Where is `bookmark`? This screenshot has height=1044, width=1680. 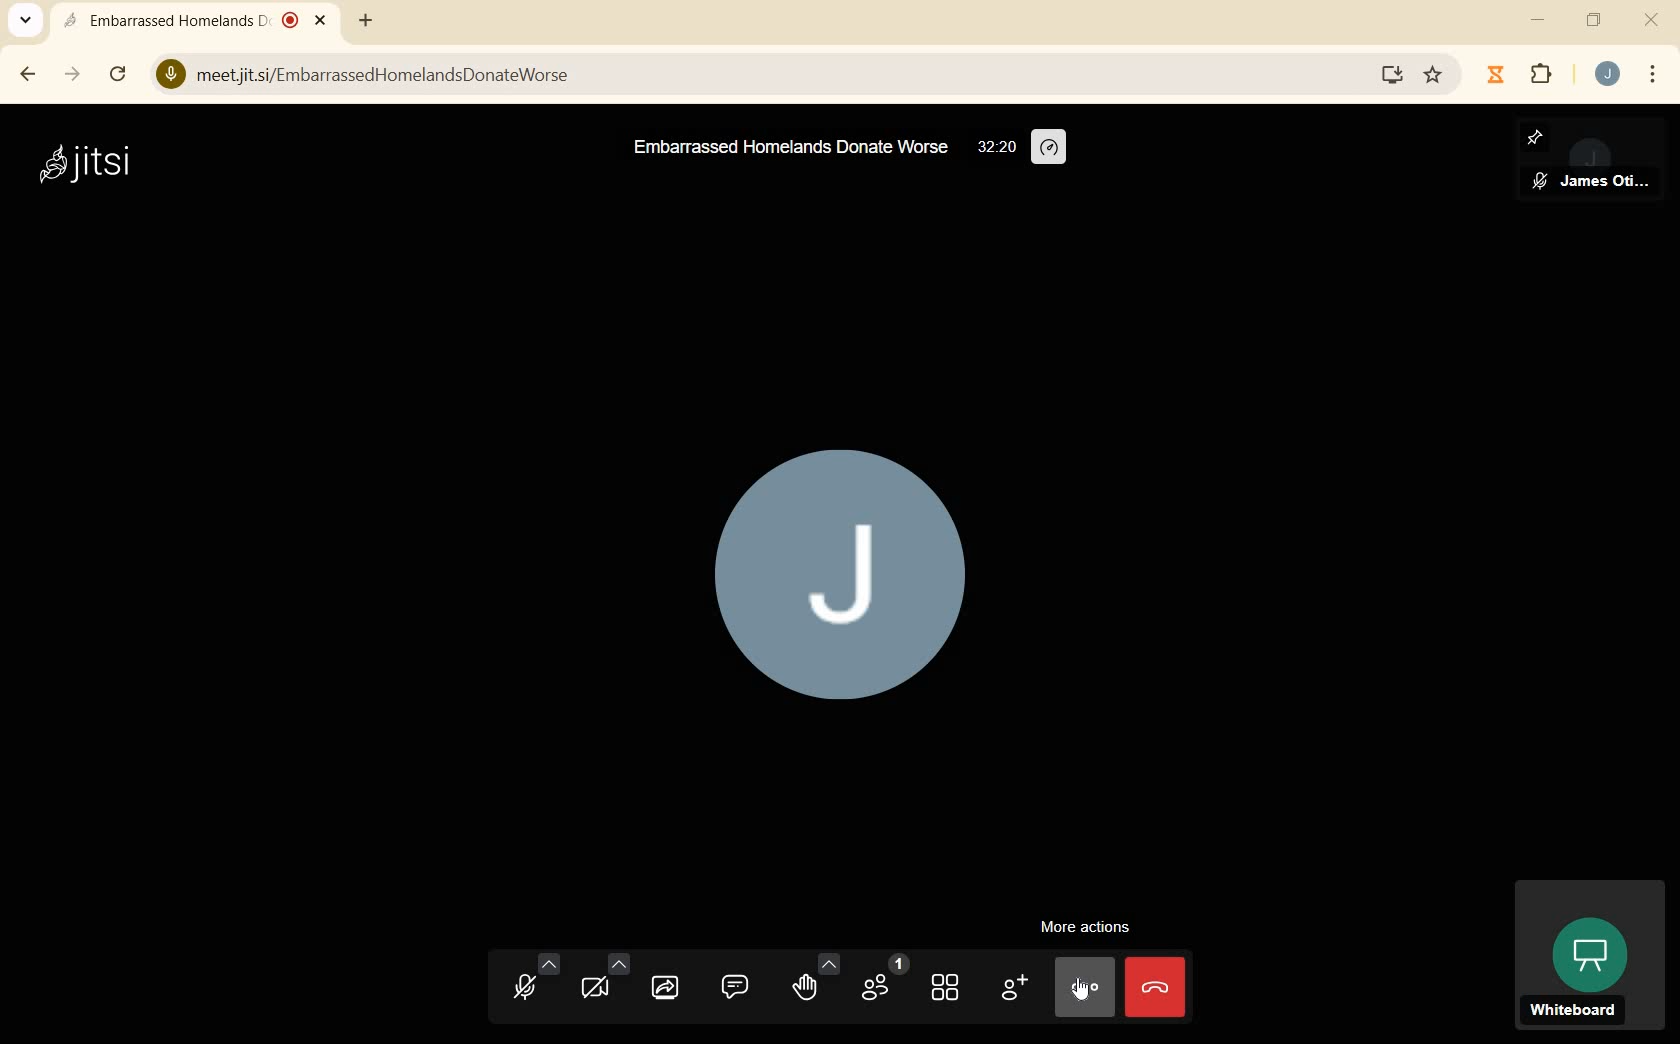
bookmark is located at coordinates (1433, 77).